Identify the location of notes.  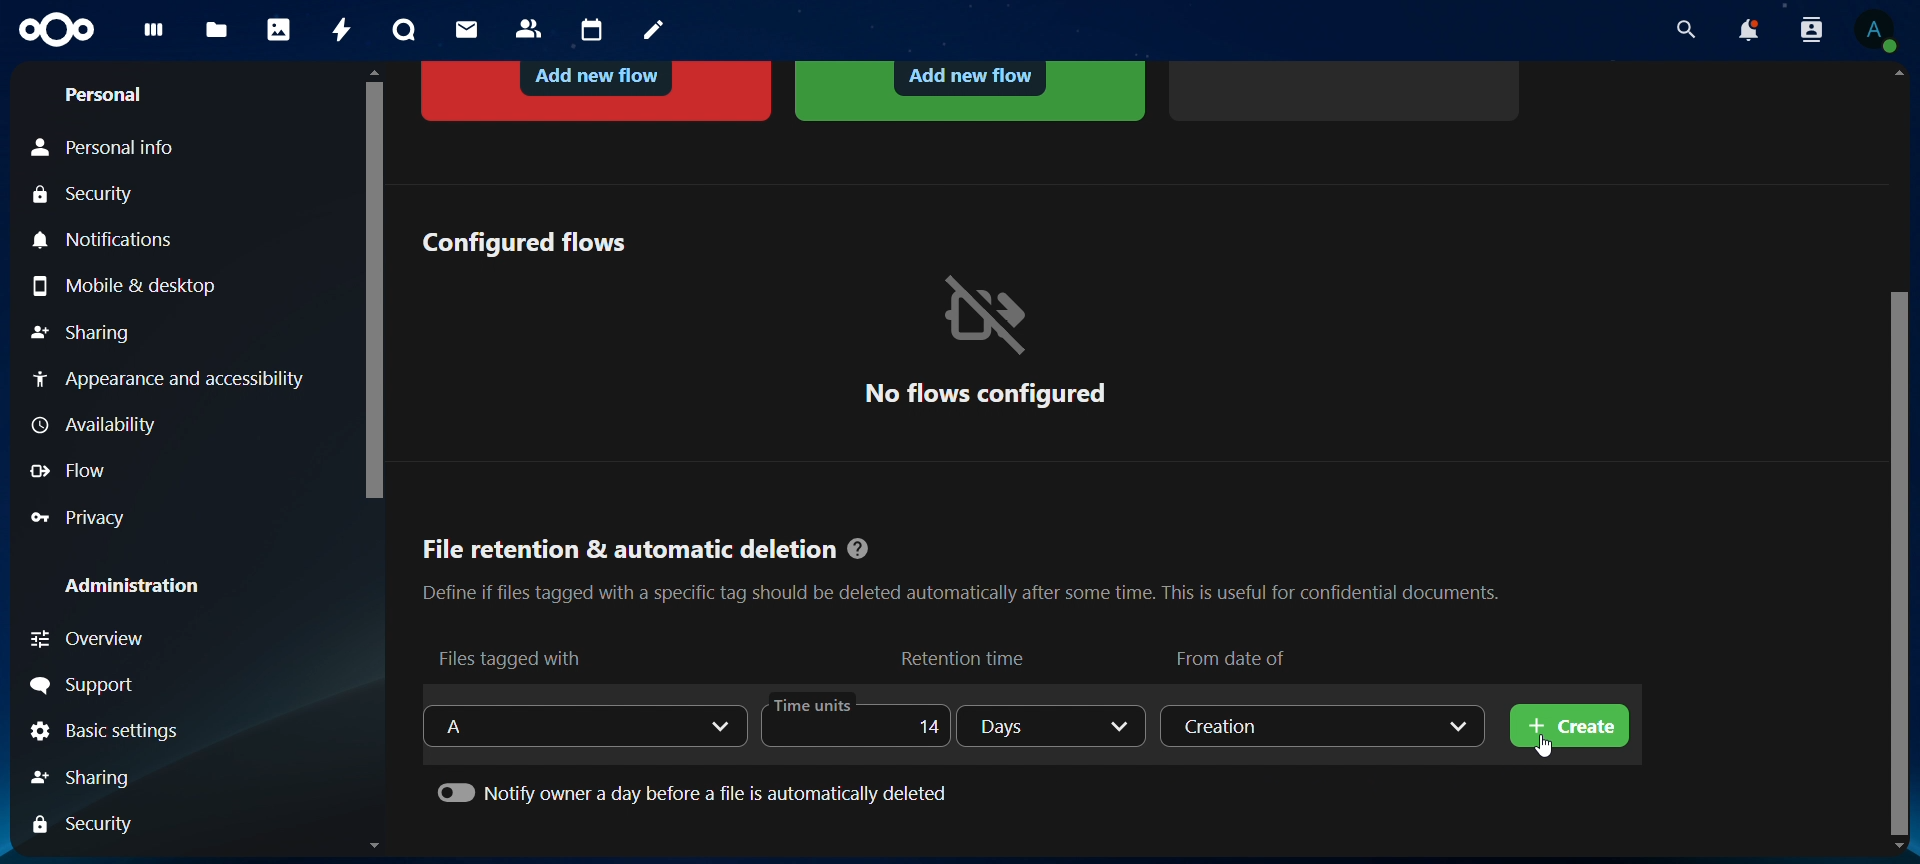
(657, 31).